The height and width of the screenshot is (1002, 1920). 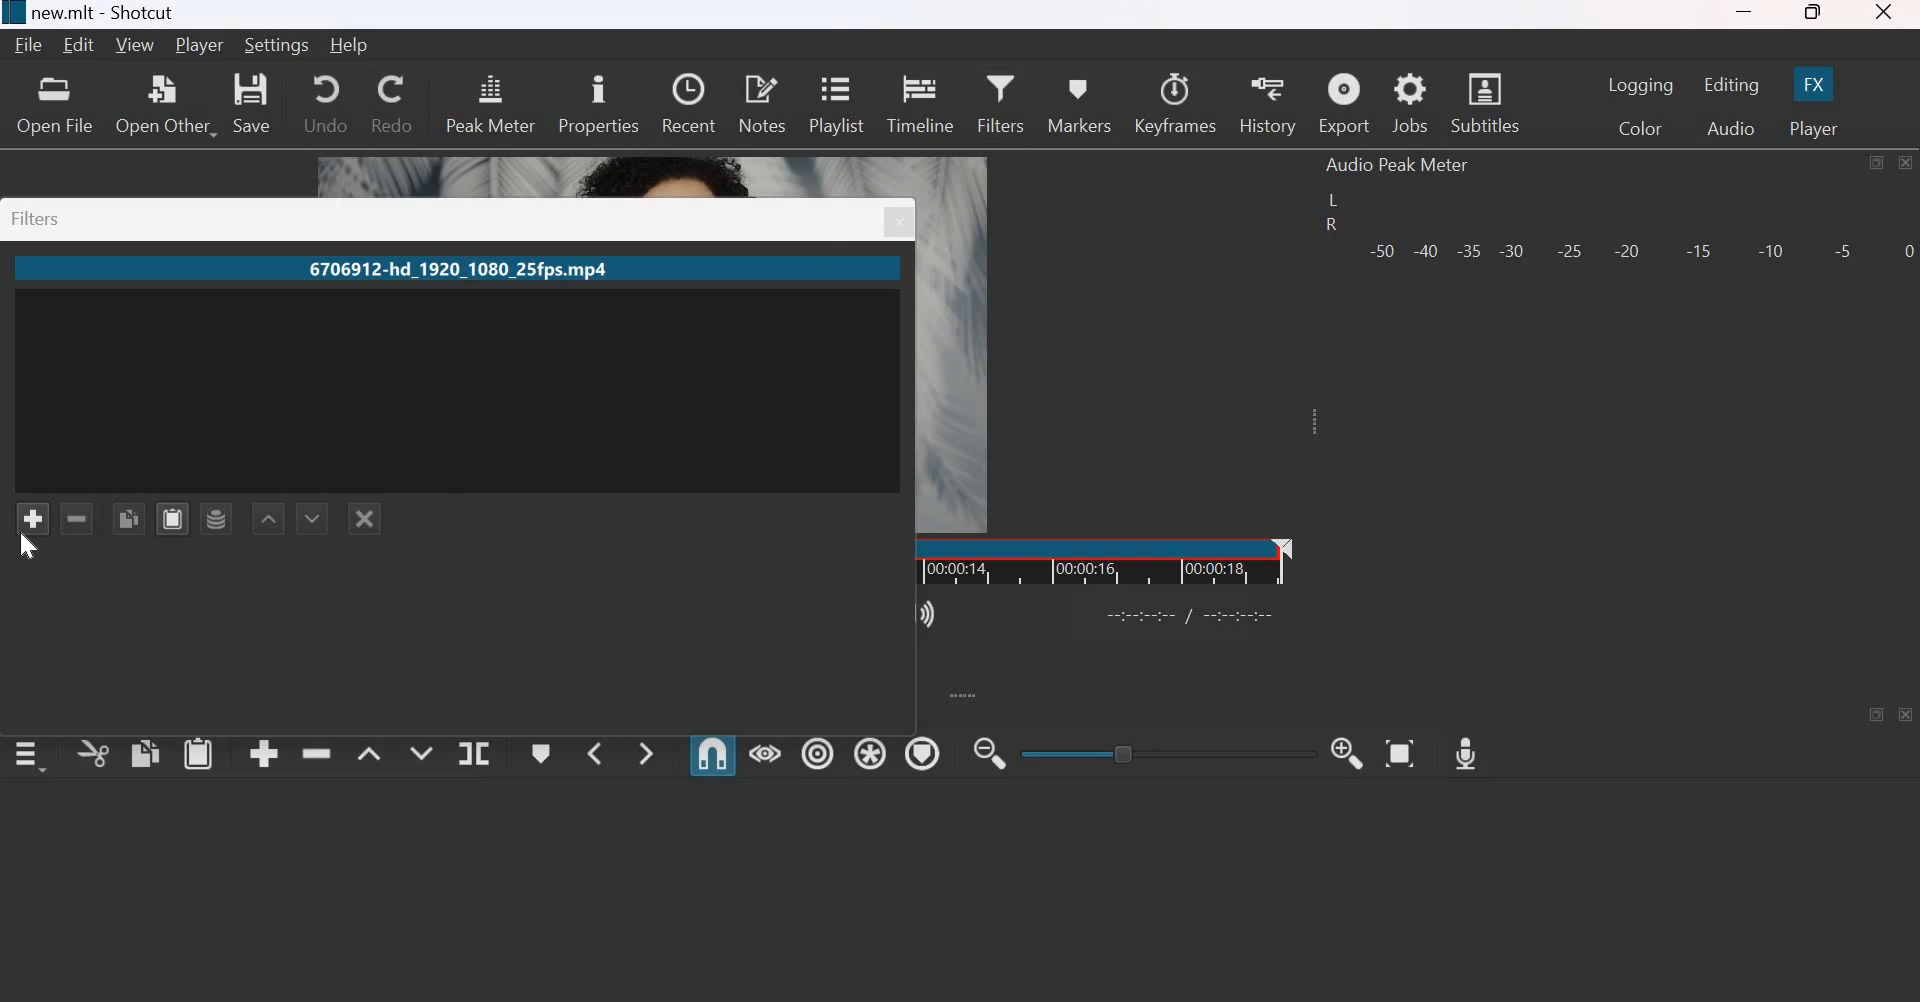 I want to click on properties, so click(x=598, y=102).